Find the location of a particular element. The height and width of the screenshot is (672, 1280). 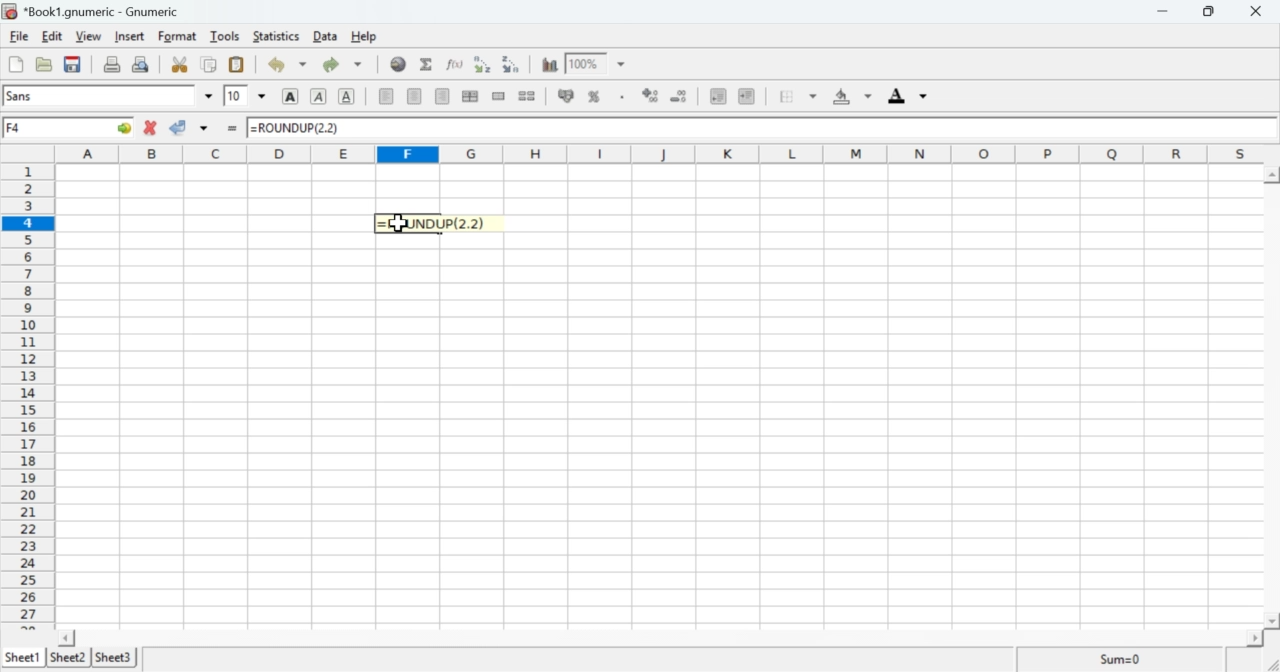

Help is located at coordinates (363, 36).